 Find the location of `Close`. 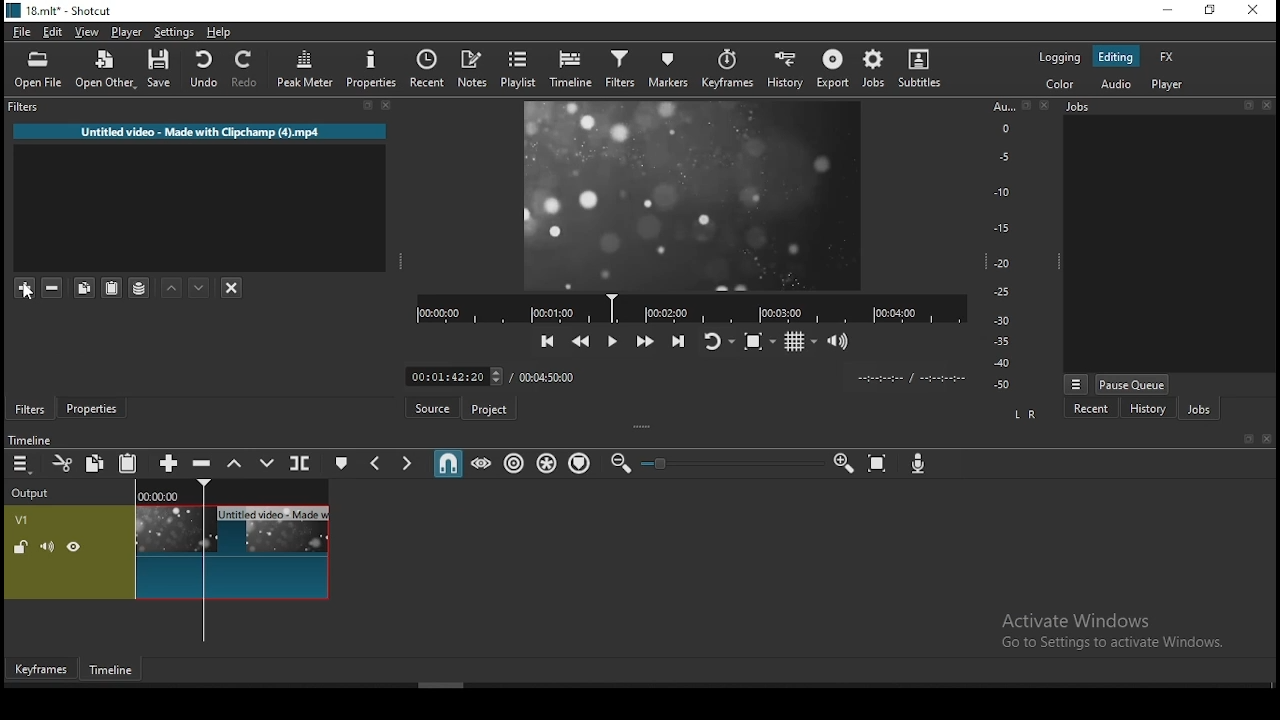

Close is located at coordinates (1045, 104).